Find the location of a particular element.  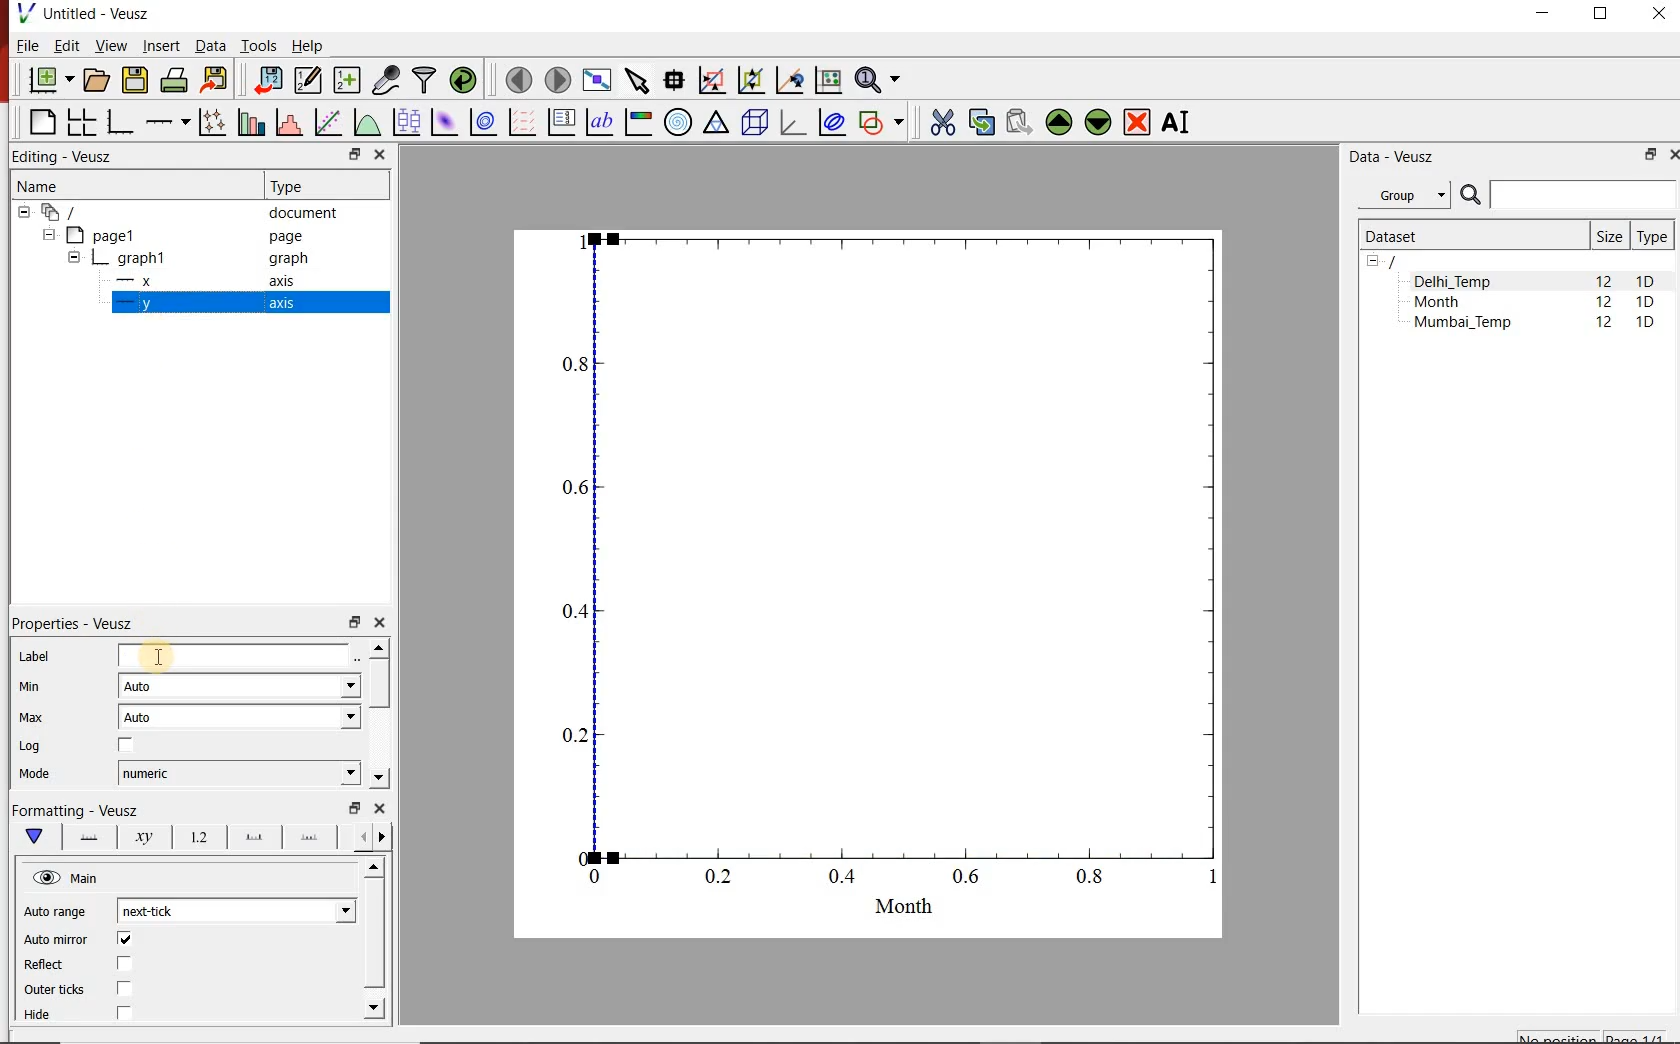

Ternary graph is located at coordinates (716, 124).